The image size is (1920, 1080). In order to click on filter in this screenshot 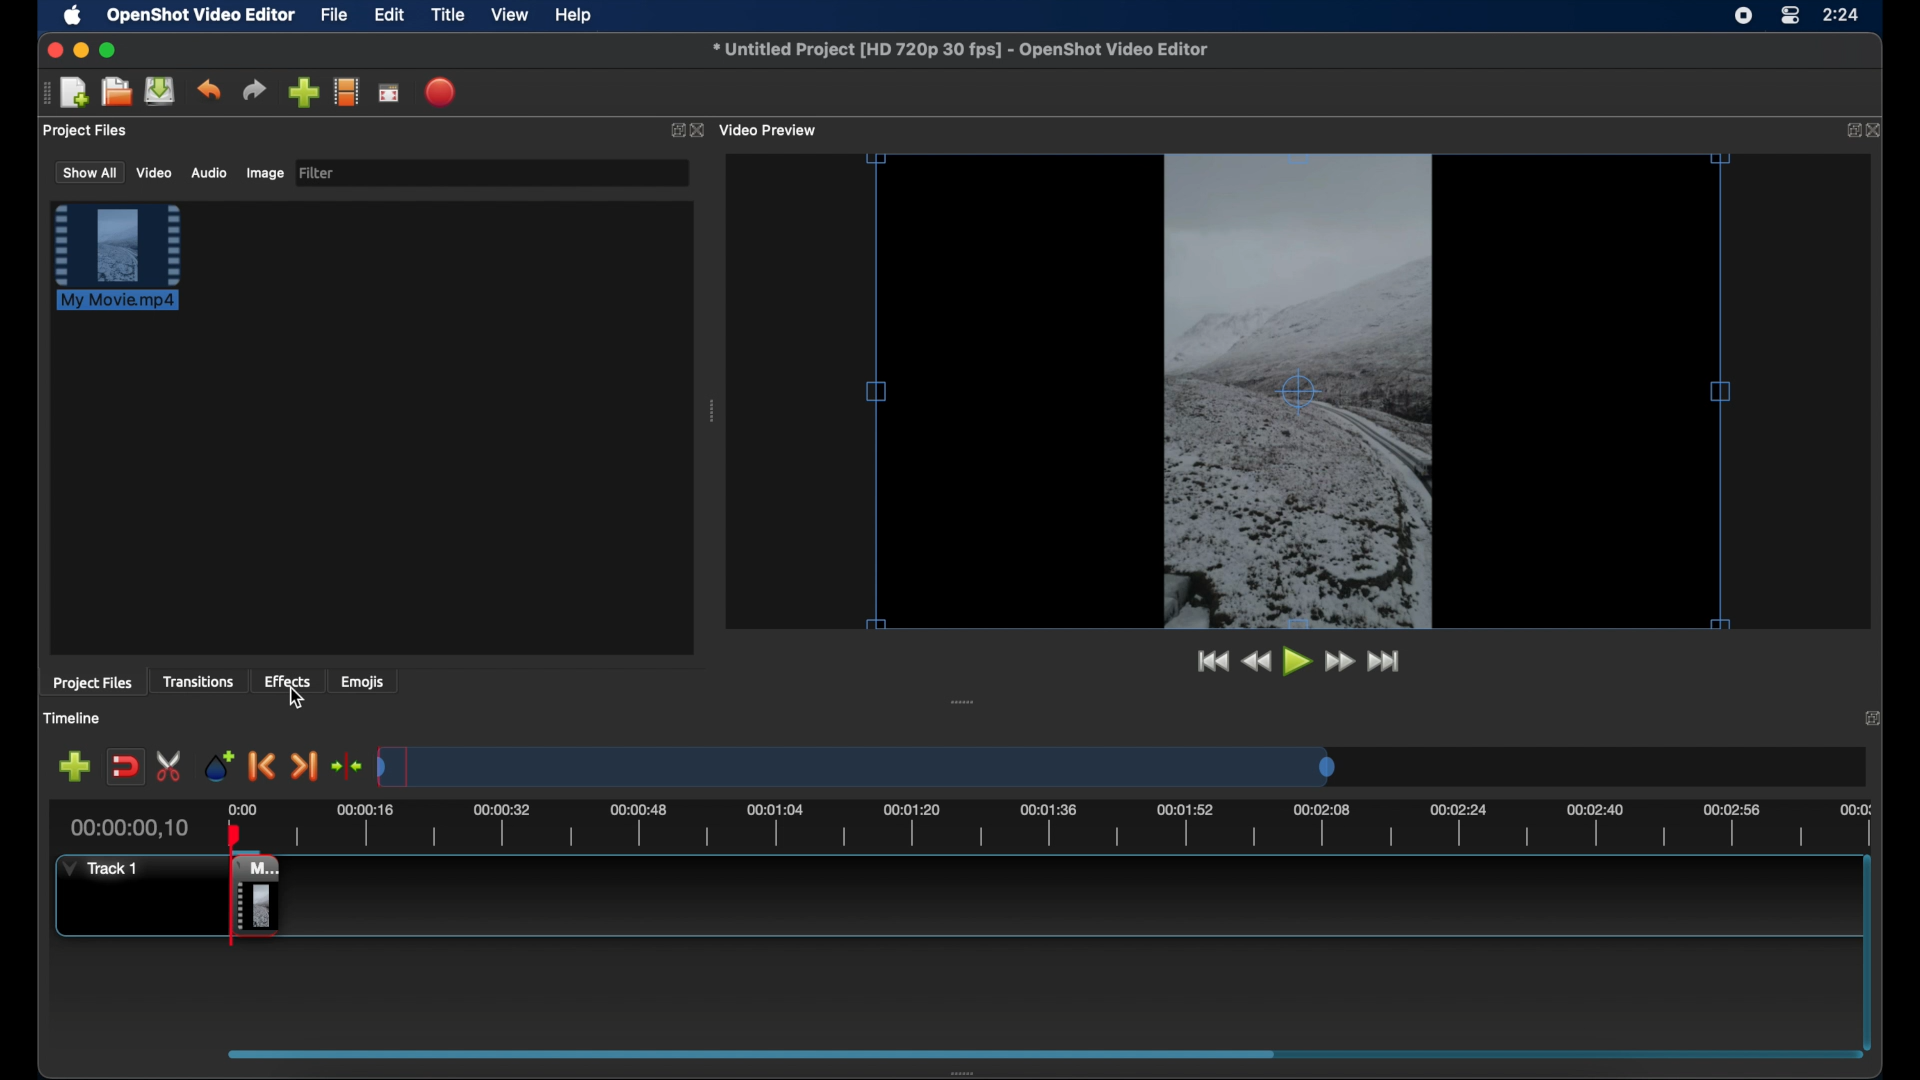, I will do `click(322, 173)`.